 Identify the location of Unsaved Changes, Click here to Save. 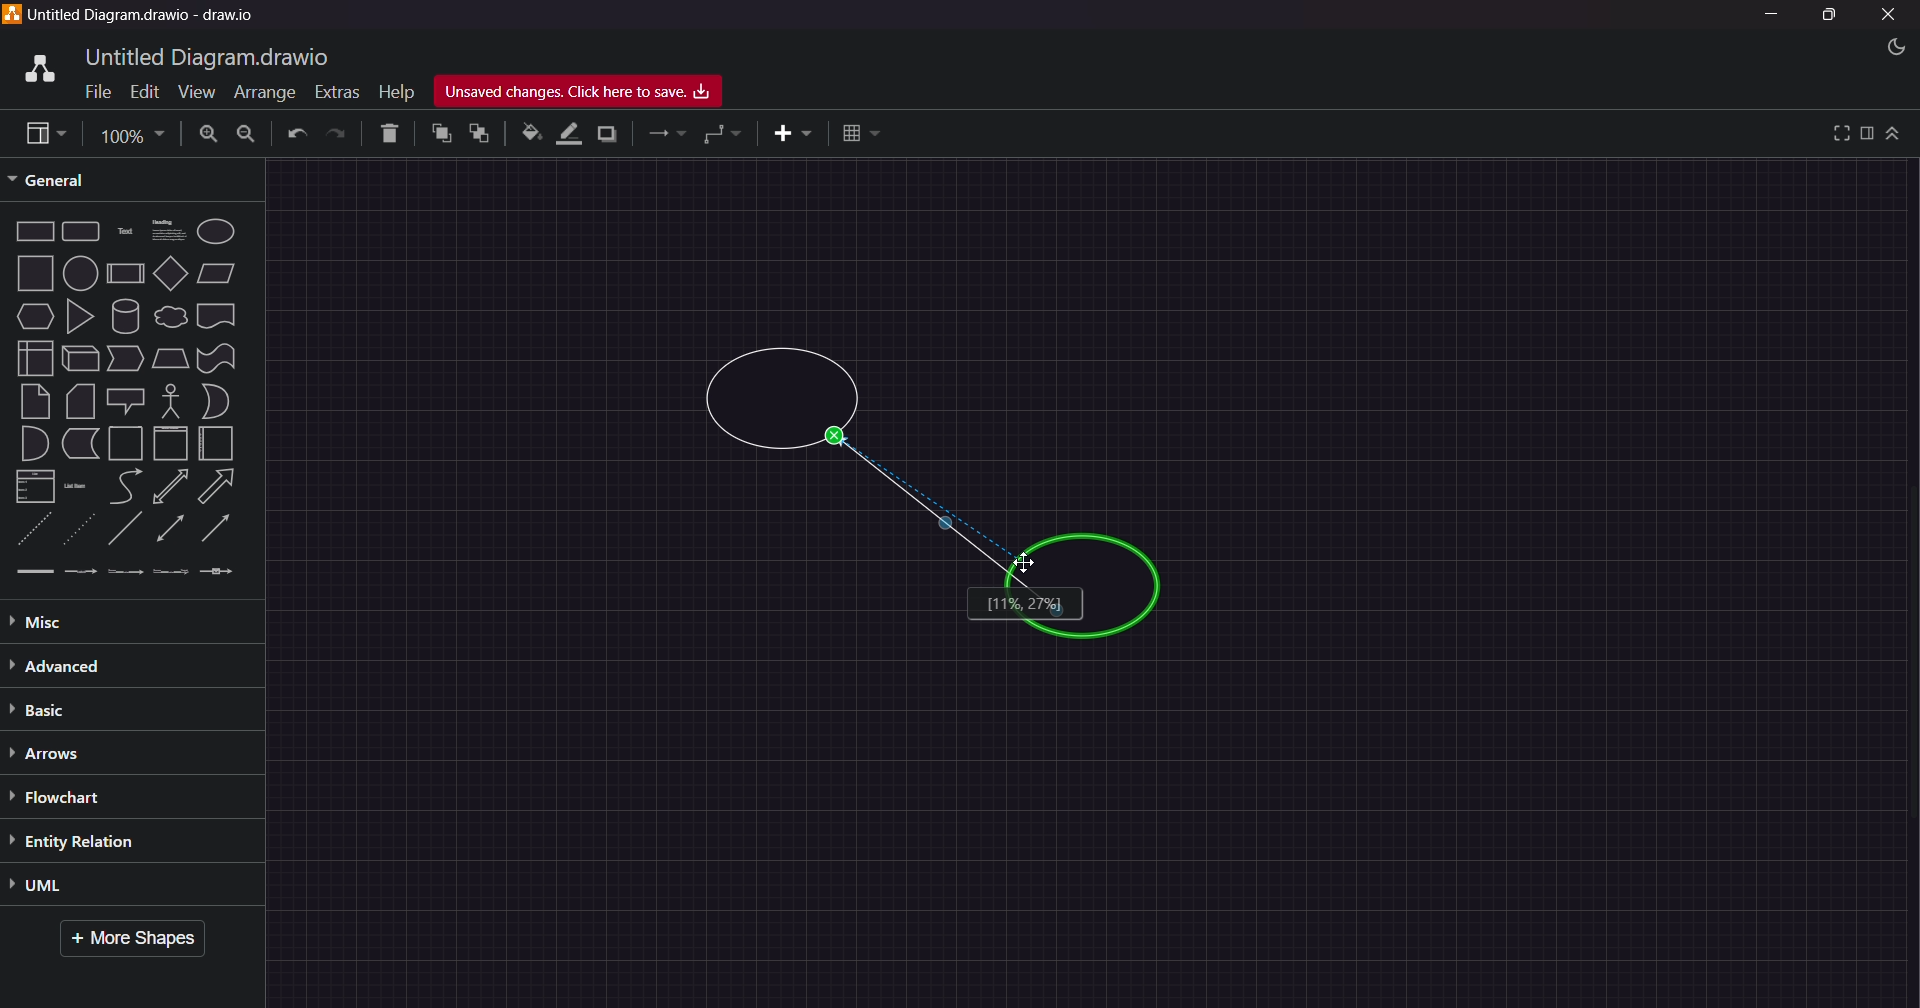
(587, 92).